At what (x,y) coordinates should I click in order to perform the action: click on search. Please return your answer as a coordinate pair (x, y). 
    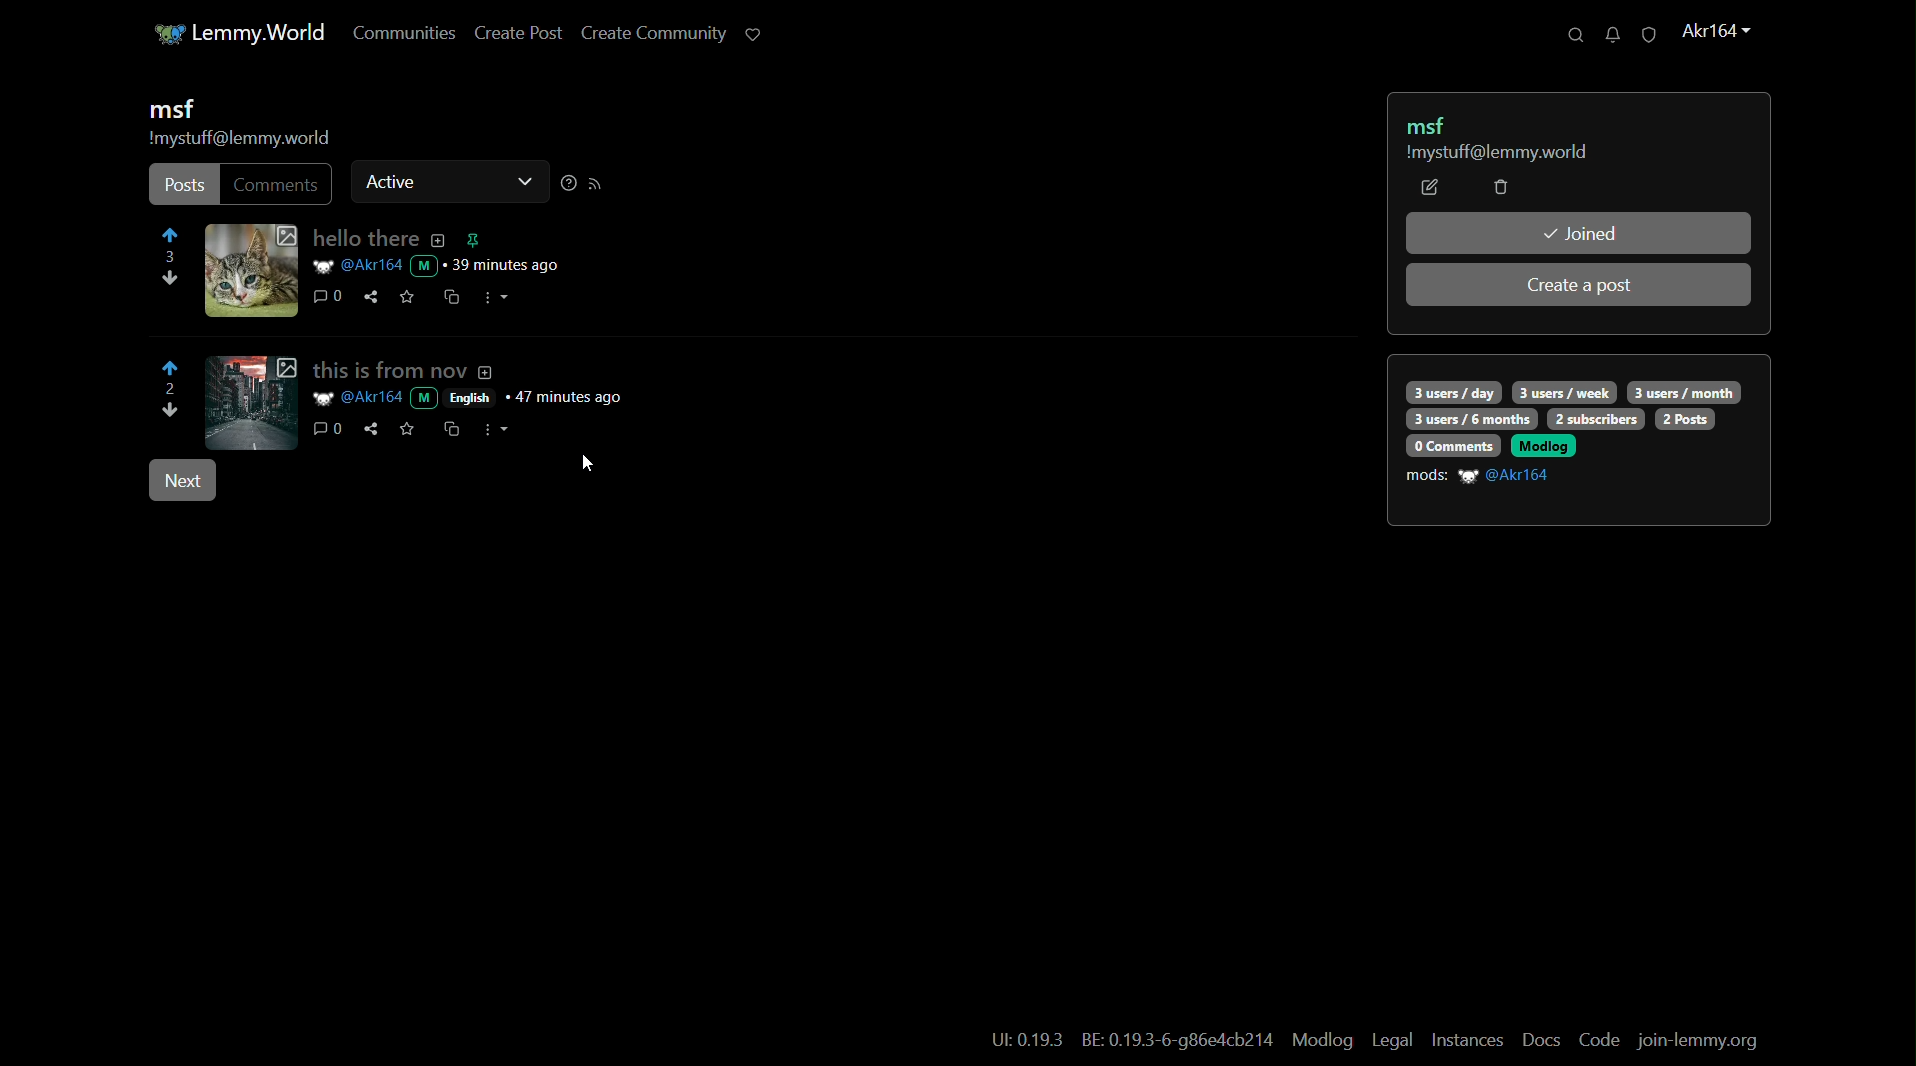
    Looking at the image, I should click on (1567, 35).